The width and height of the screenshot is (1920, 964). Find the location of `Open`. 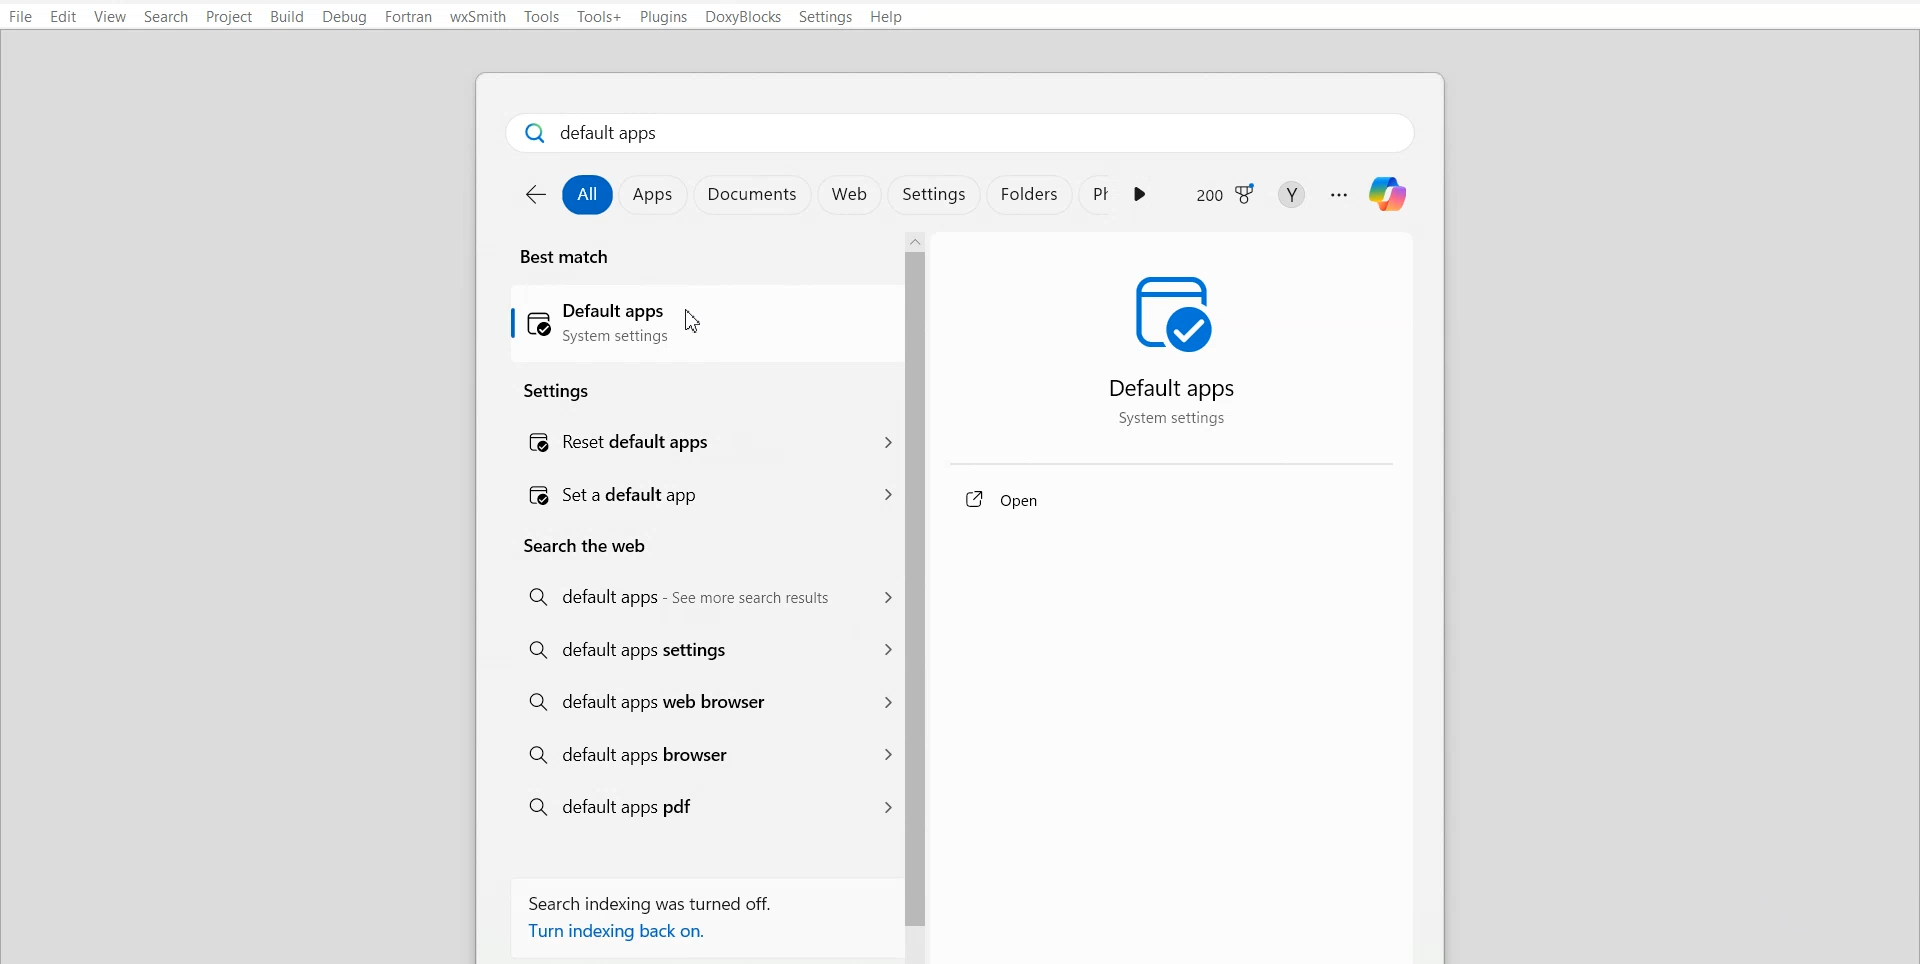

Open is located at coordinates (1003, 500).